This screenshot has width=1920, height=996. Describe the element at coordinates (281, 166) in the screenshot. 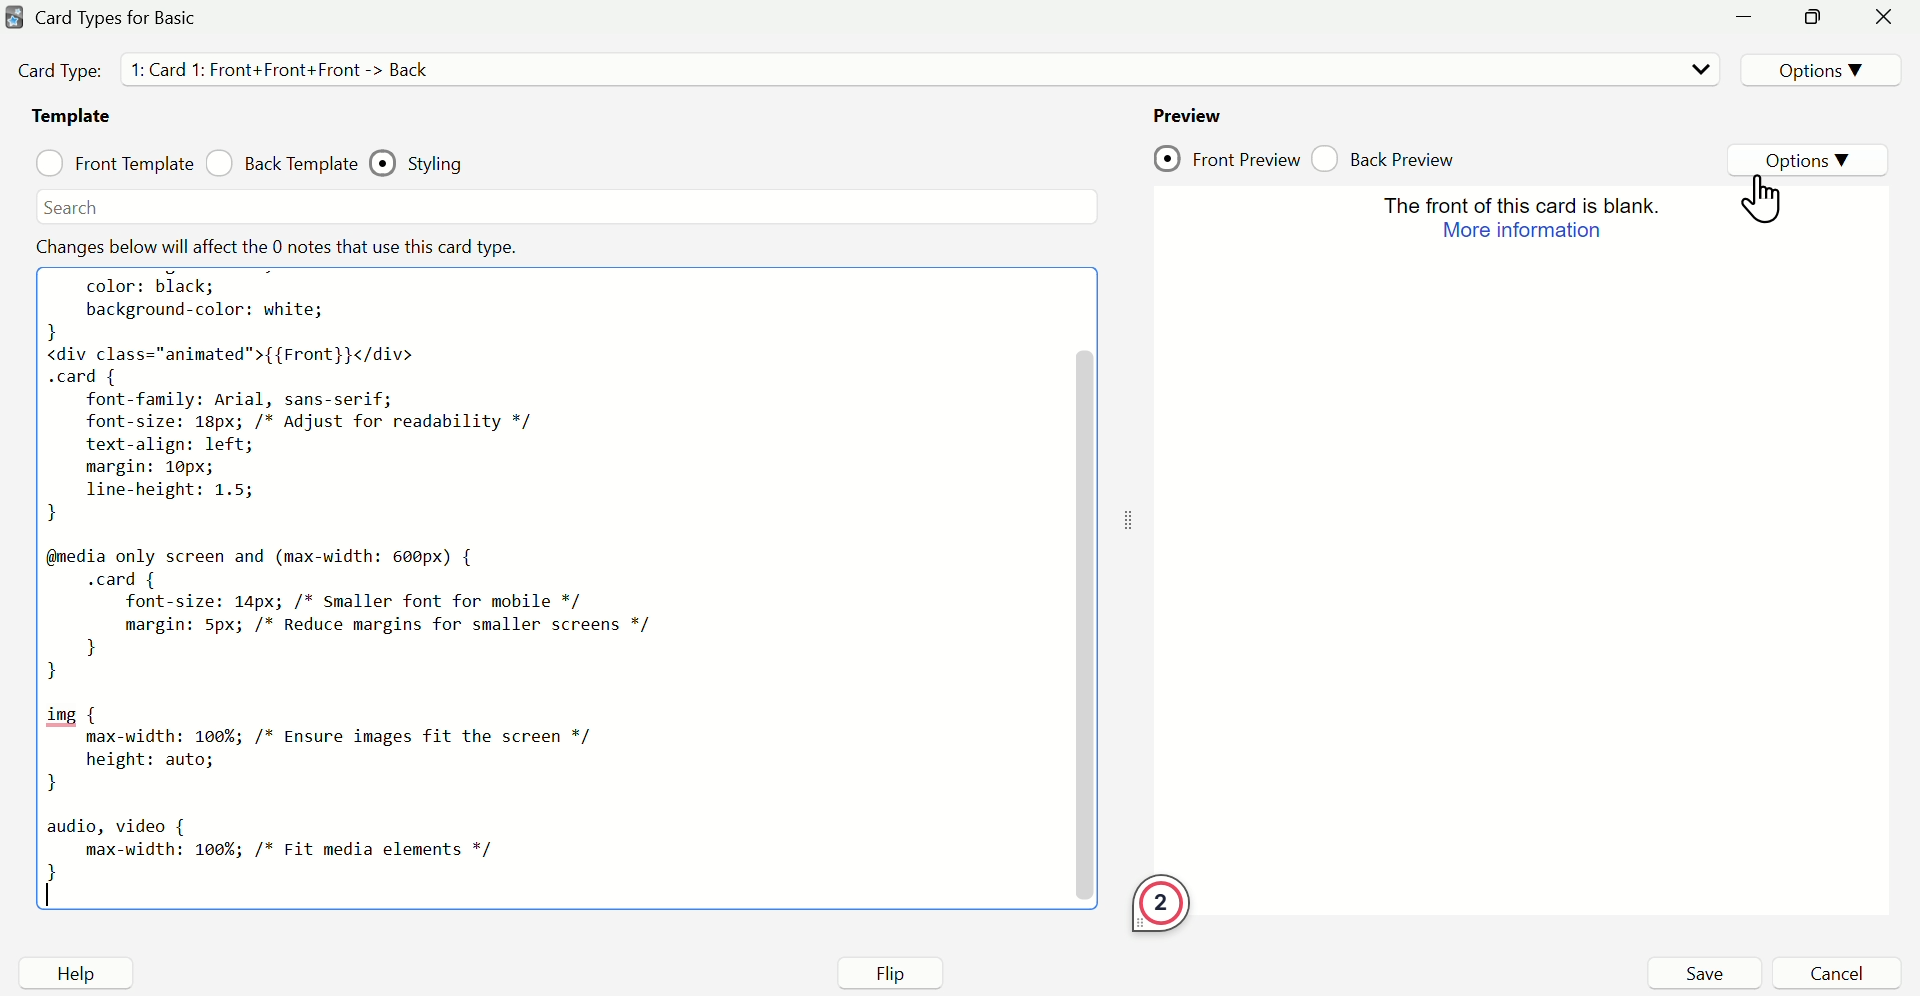

I see `Back Template` at that location.